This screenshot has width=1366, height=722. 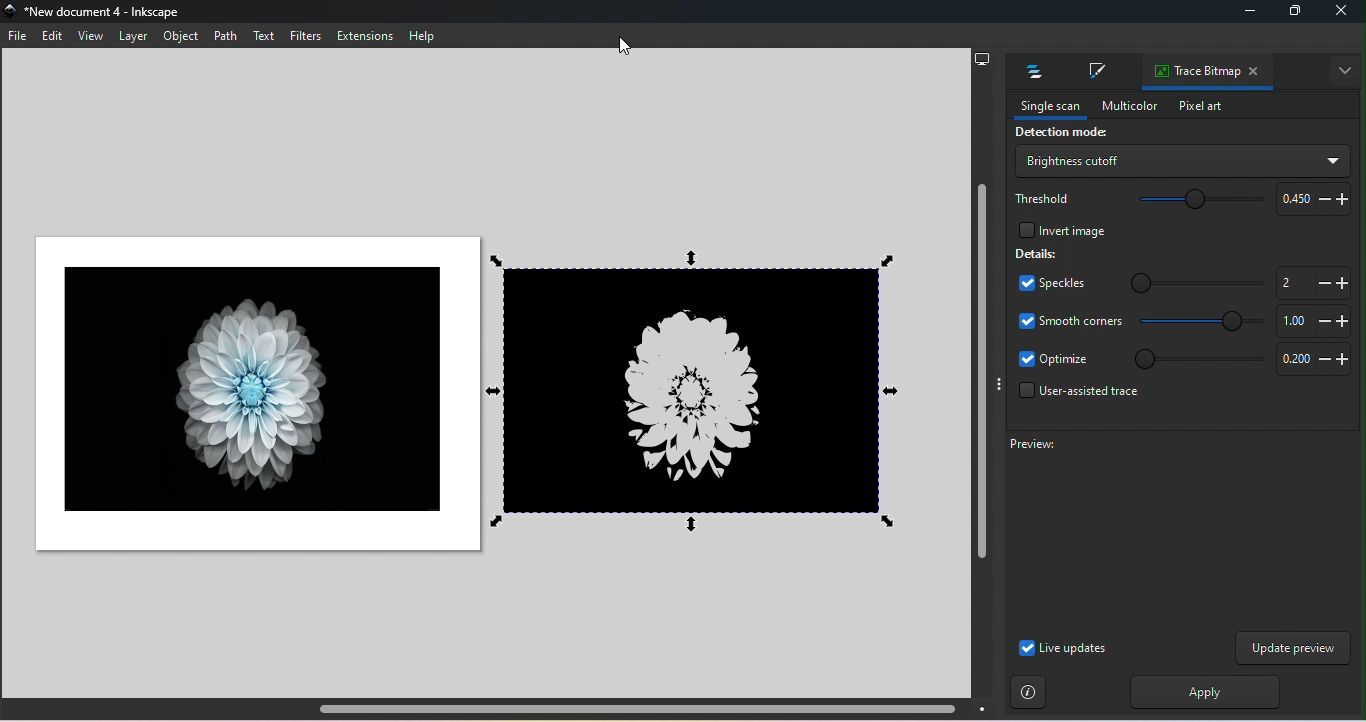 I want to click on File name, so click(x=100, y=13).